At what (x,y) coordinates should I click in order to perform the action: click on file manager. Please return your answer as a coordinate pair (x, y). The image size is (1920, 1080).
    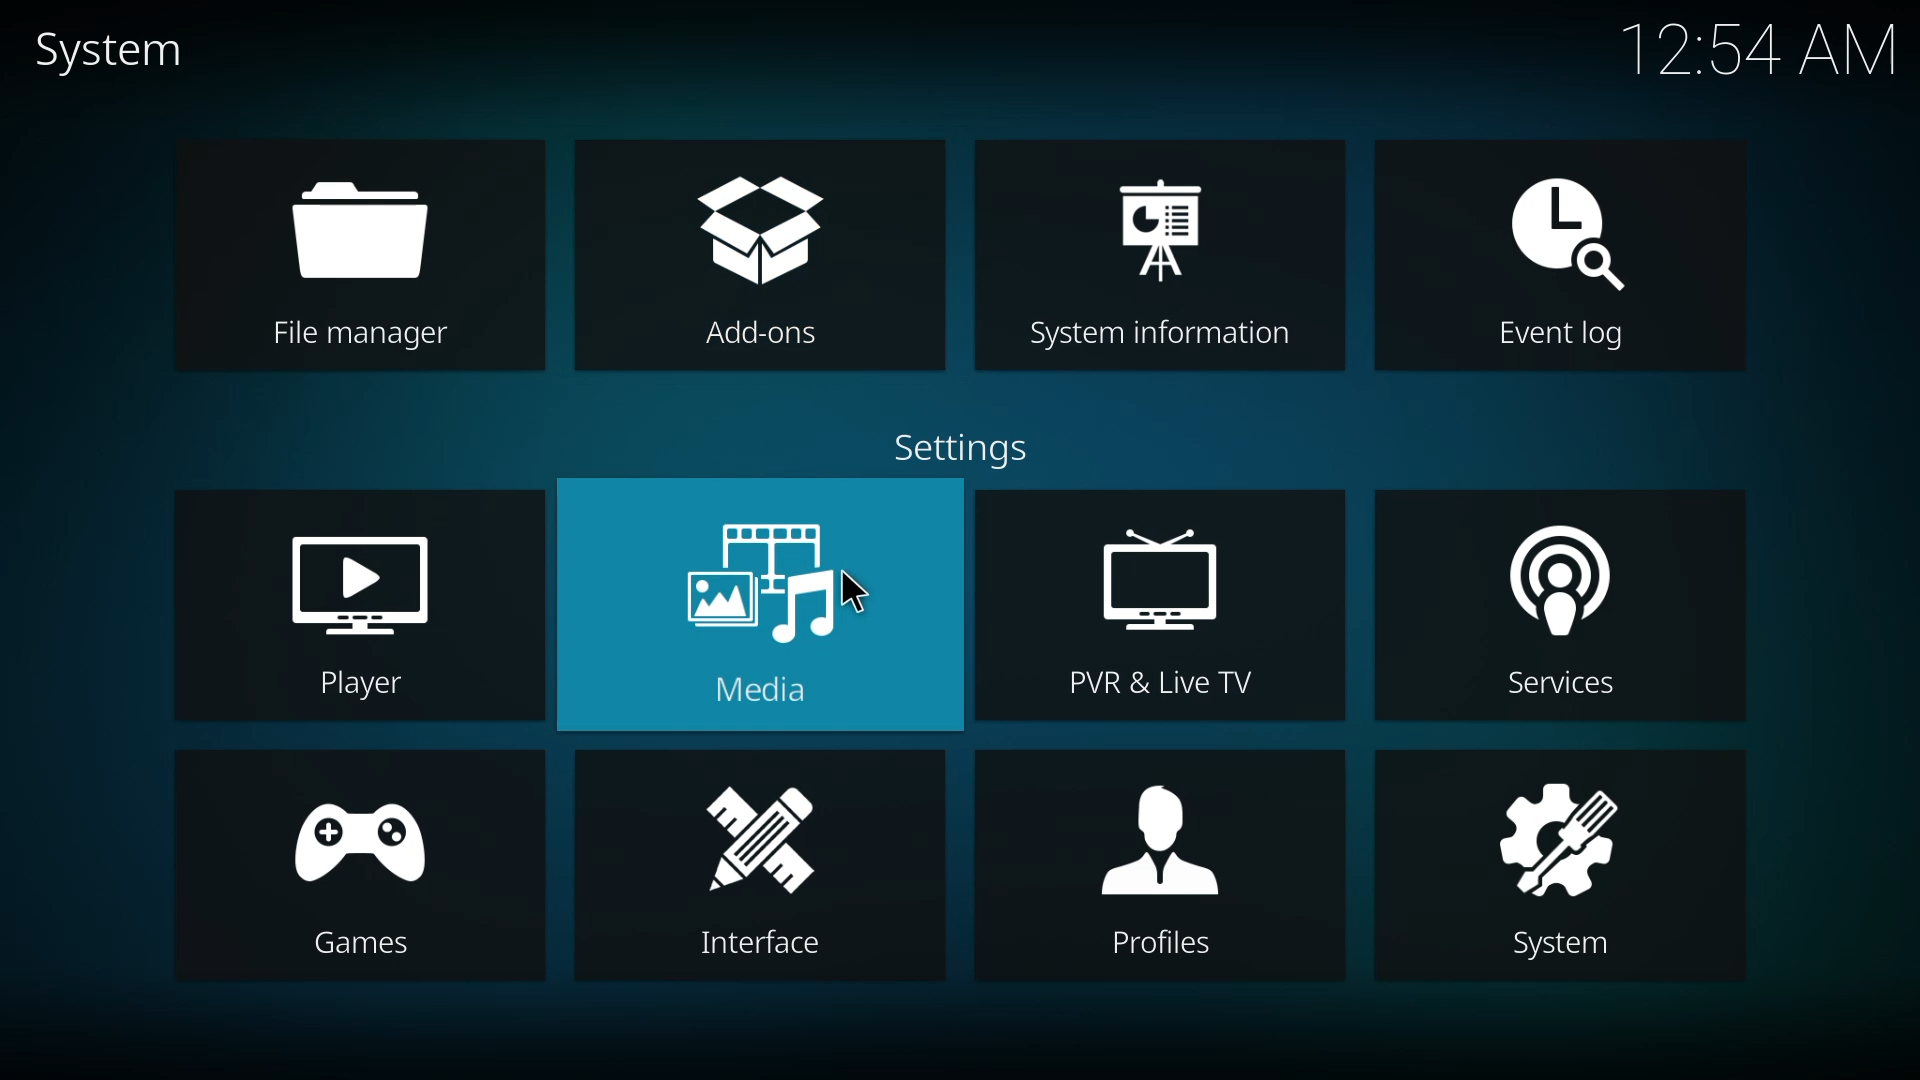
    Looking at the image, I should click on (372, 262).